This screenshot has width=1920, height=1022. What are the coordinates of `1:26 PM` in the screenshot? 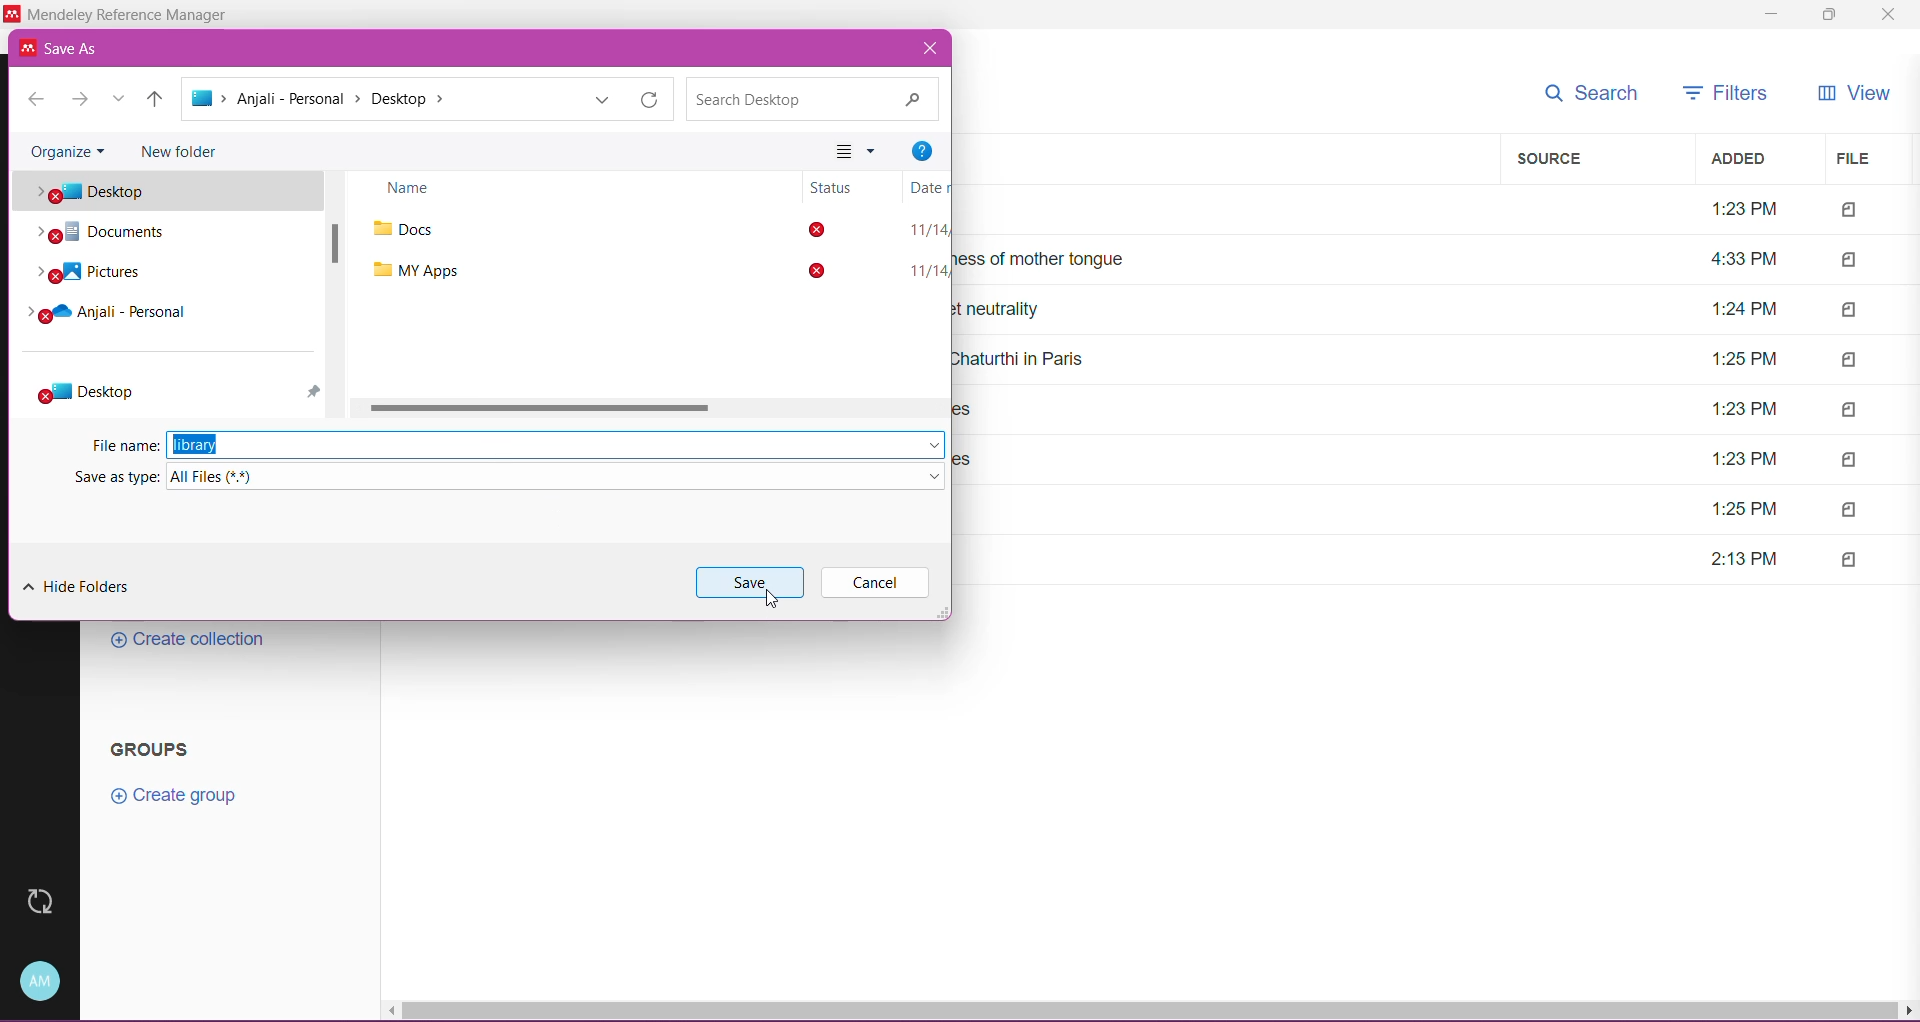 It's located at (1749, 356).